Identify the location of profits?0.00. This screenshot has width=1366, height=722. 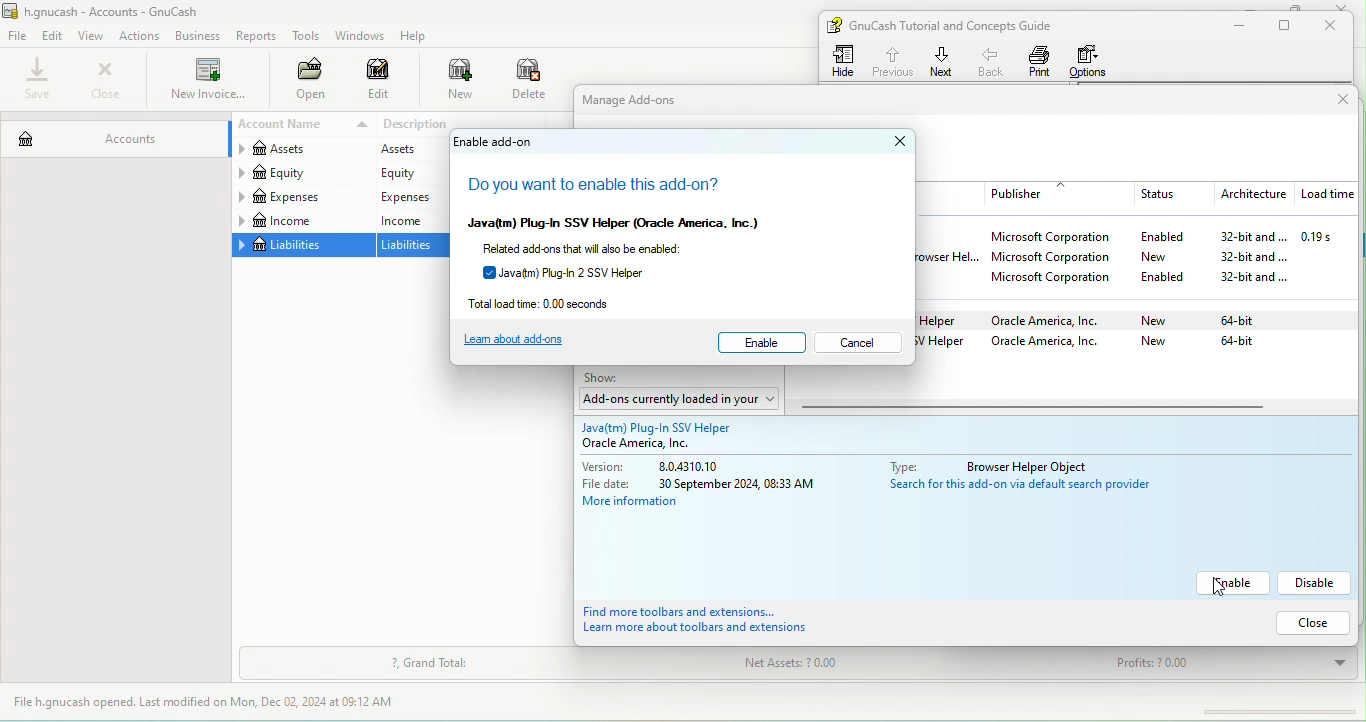
(1223, 664).